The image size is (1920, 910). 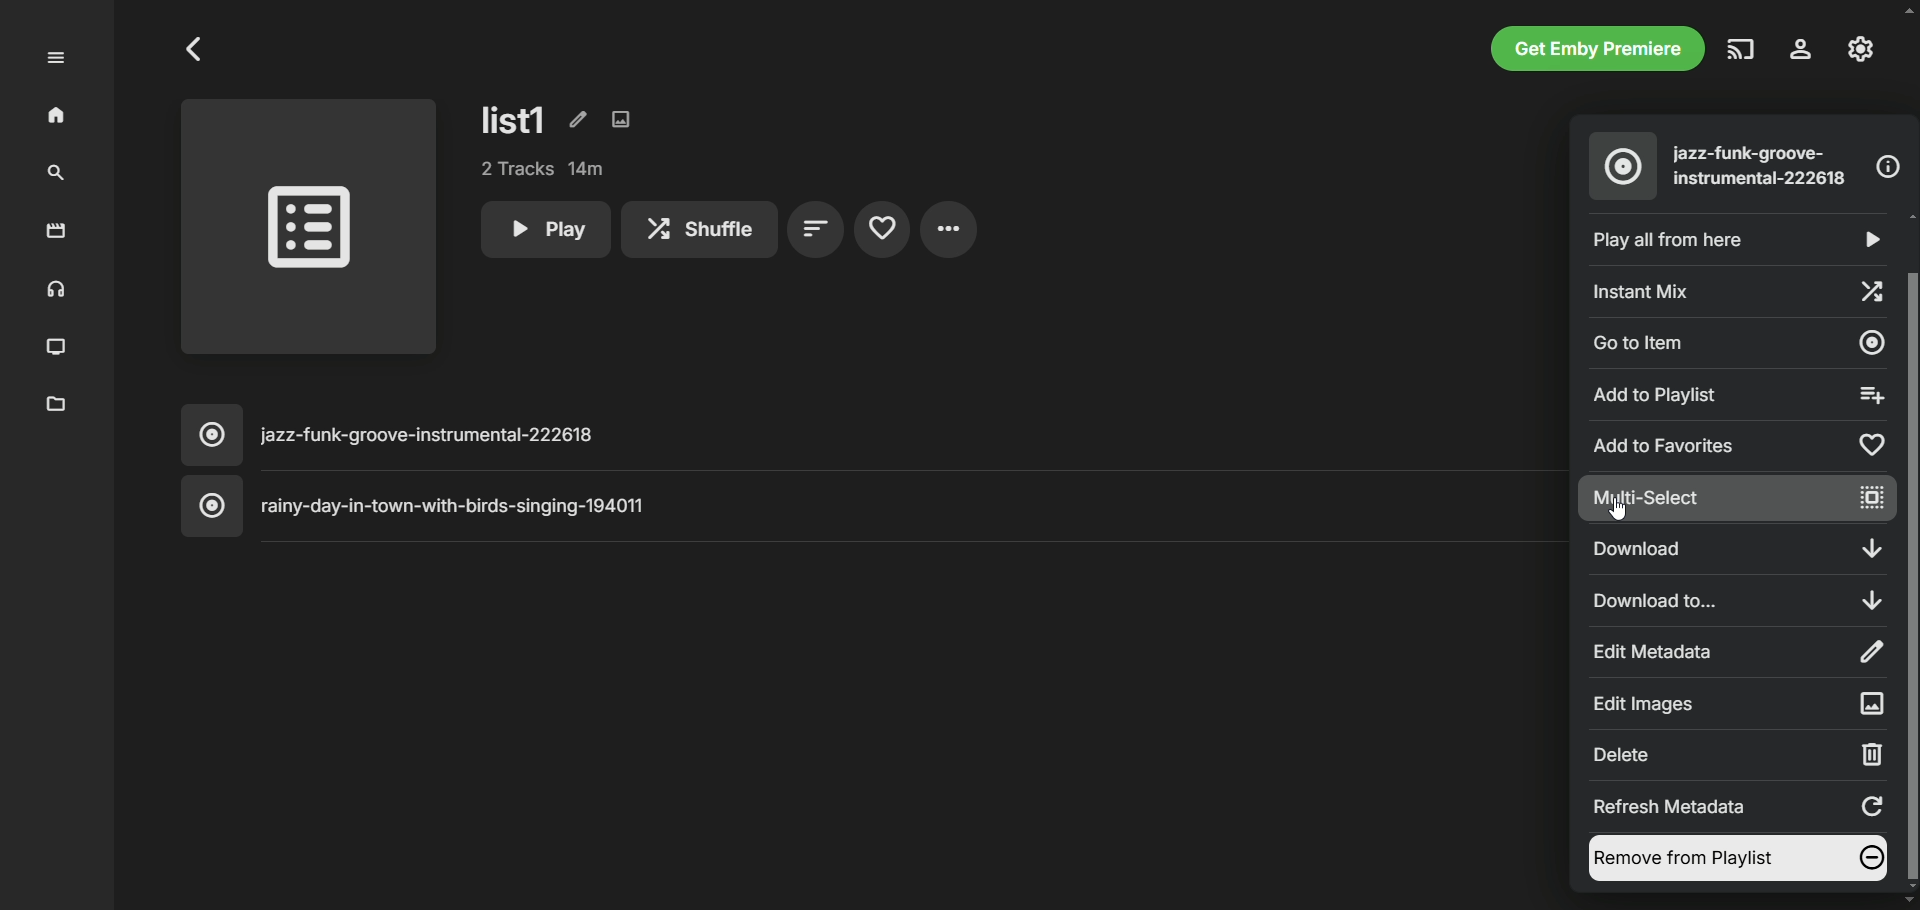 What do you see at coordinates (621, 119) in the screenshot?
I see `edit images` at bounding box center [621, 119].